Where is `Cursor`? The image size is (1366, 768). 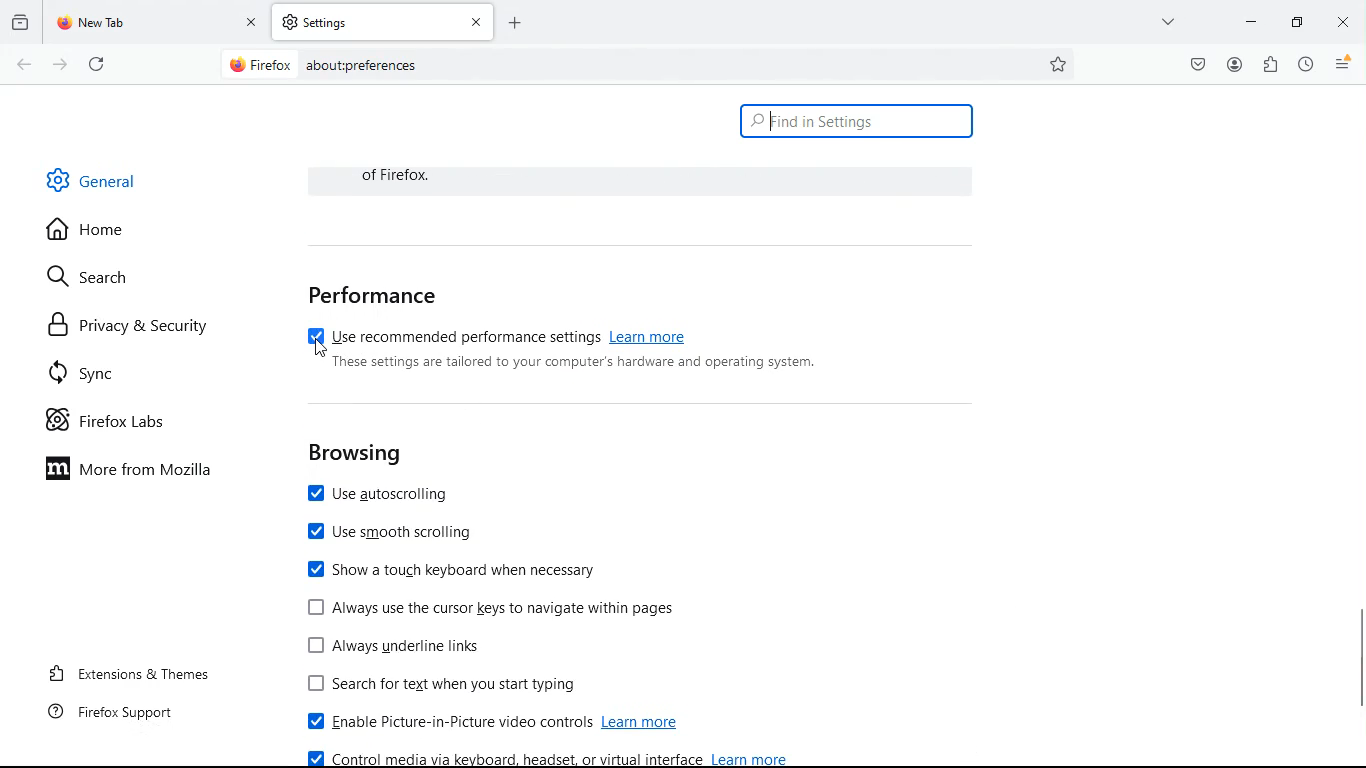
Cursor is located at coordinates (323, 346).